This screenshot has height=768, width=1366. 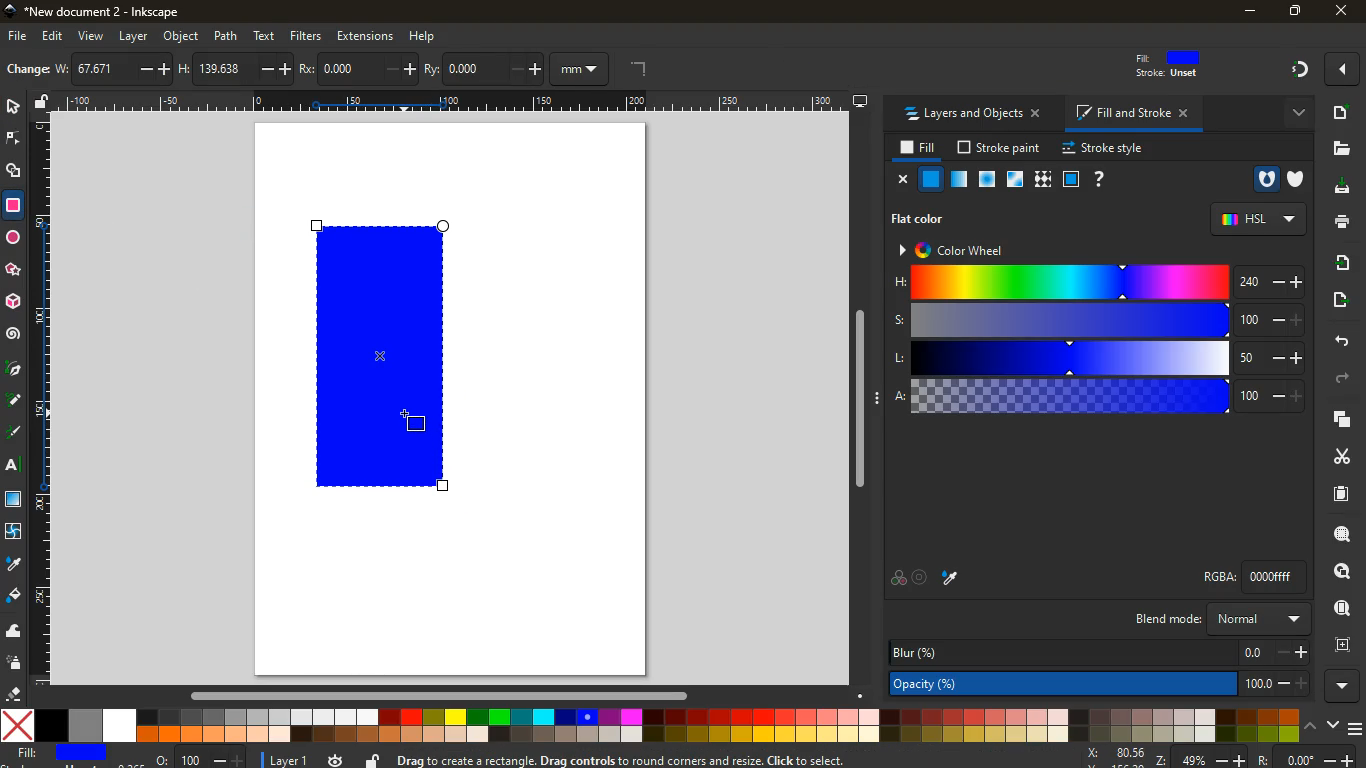 I want to click on h, so click(x=1100, y=282).